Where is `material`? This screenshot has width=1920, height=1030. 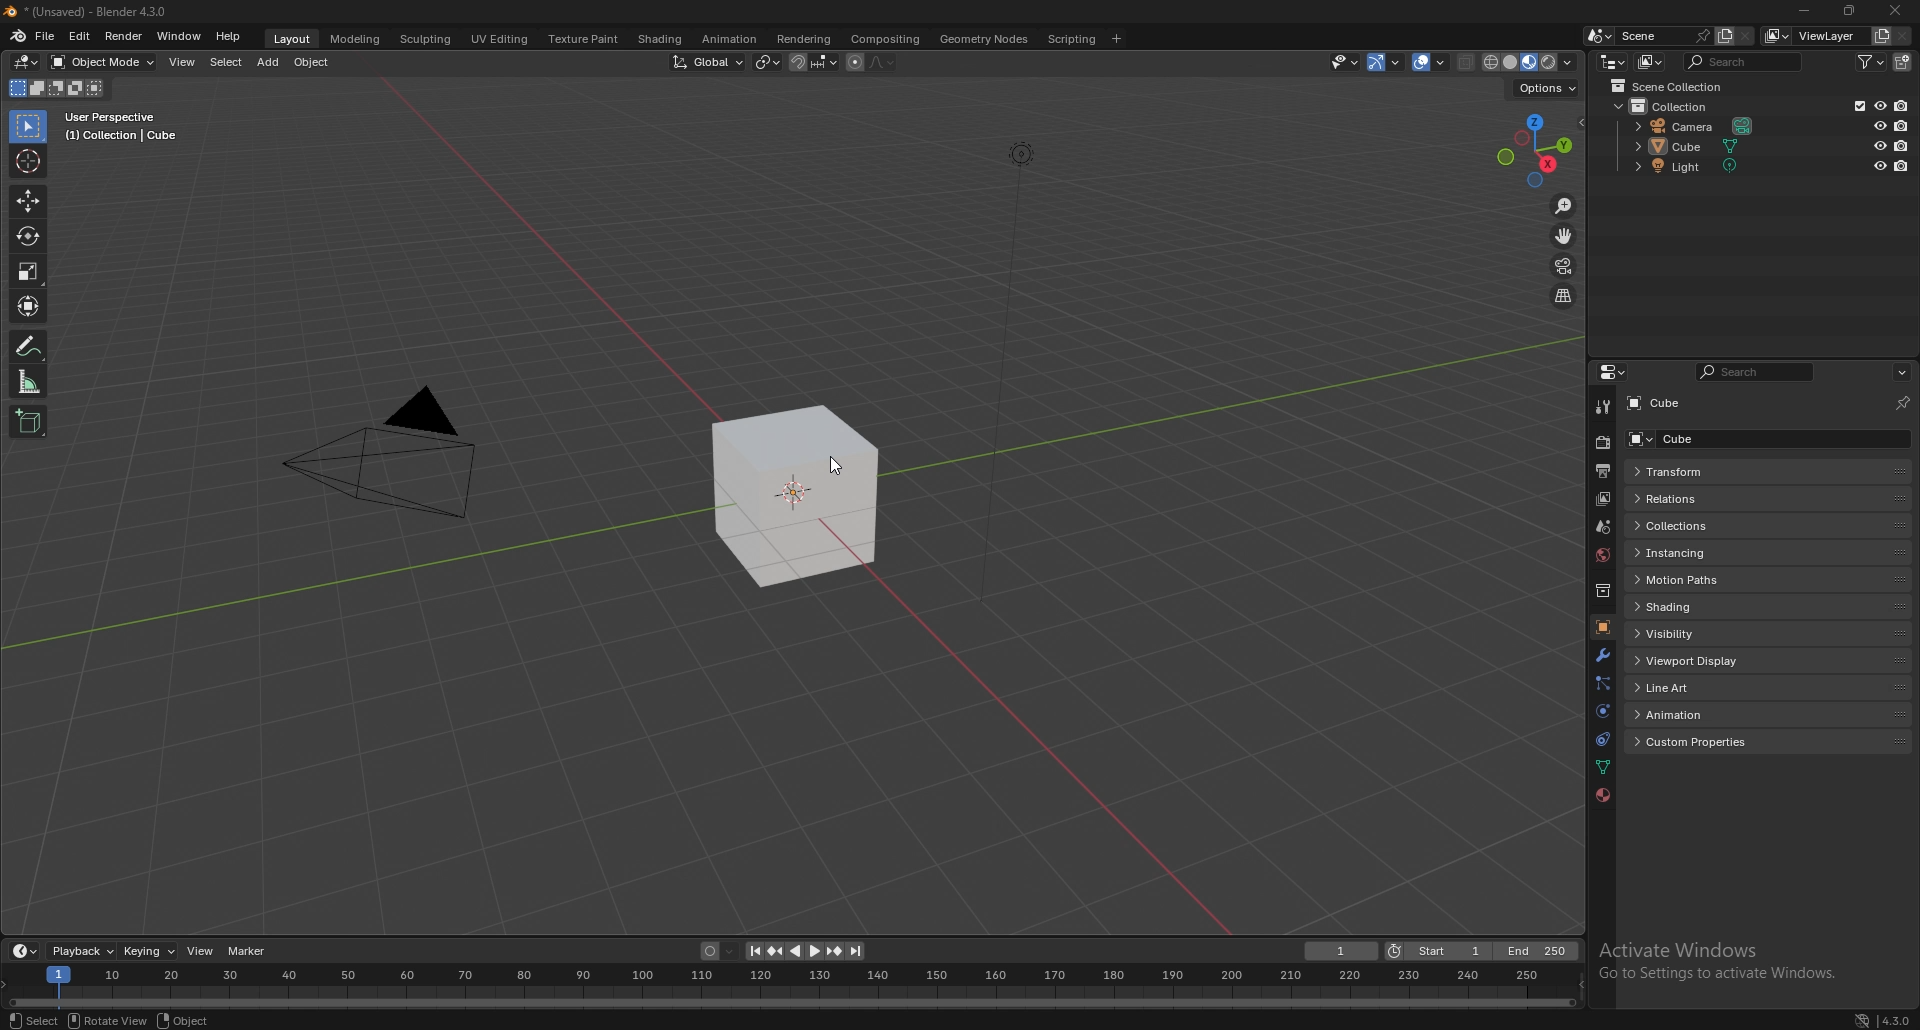
material is located at coordinates (1600, 796).